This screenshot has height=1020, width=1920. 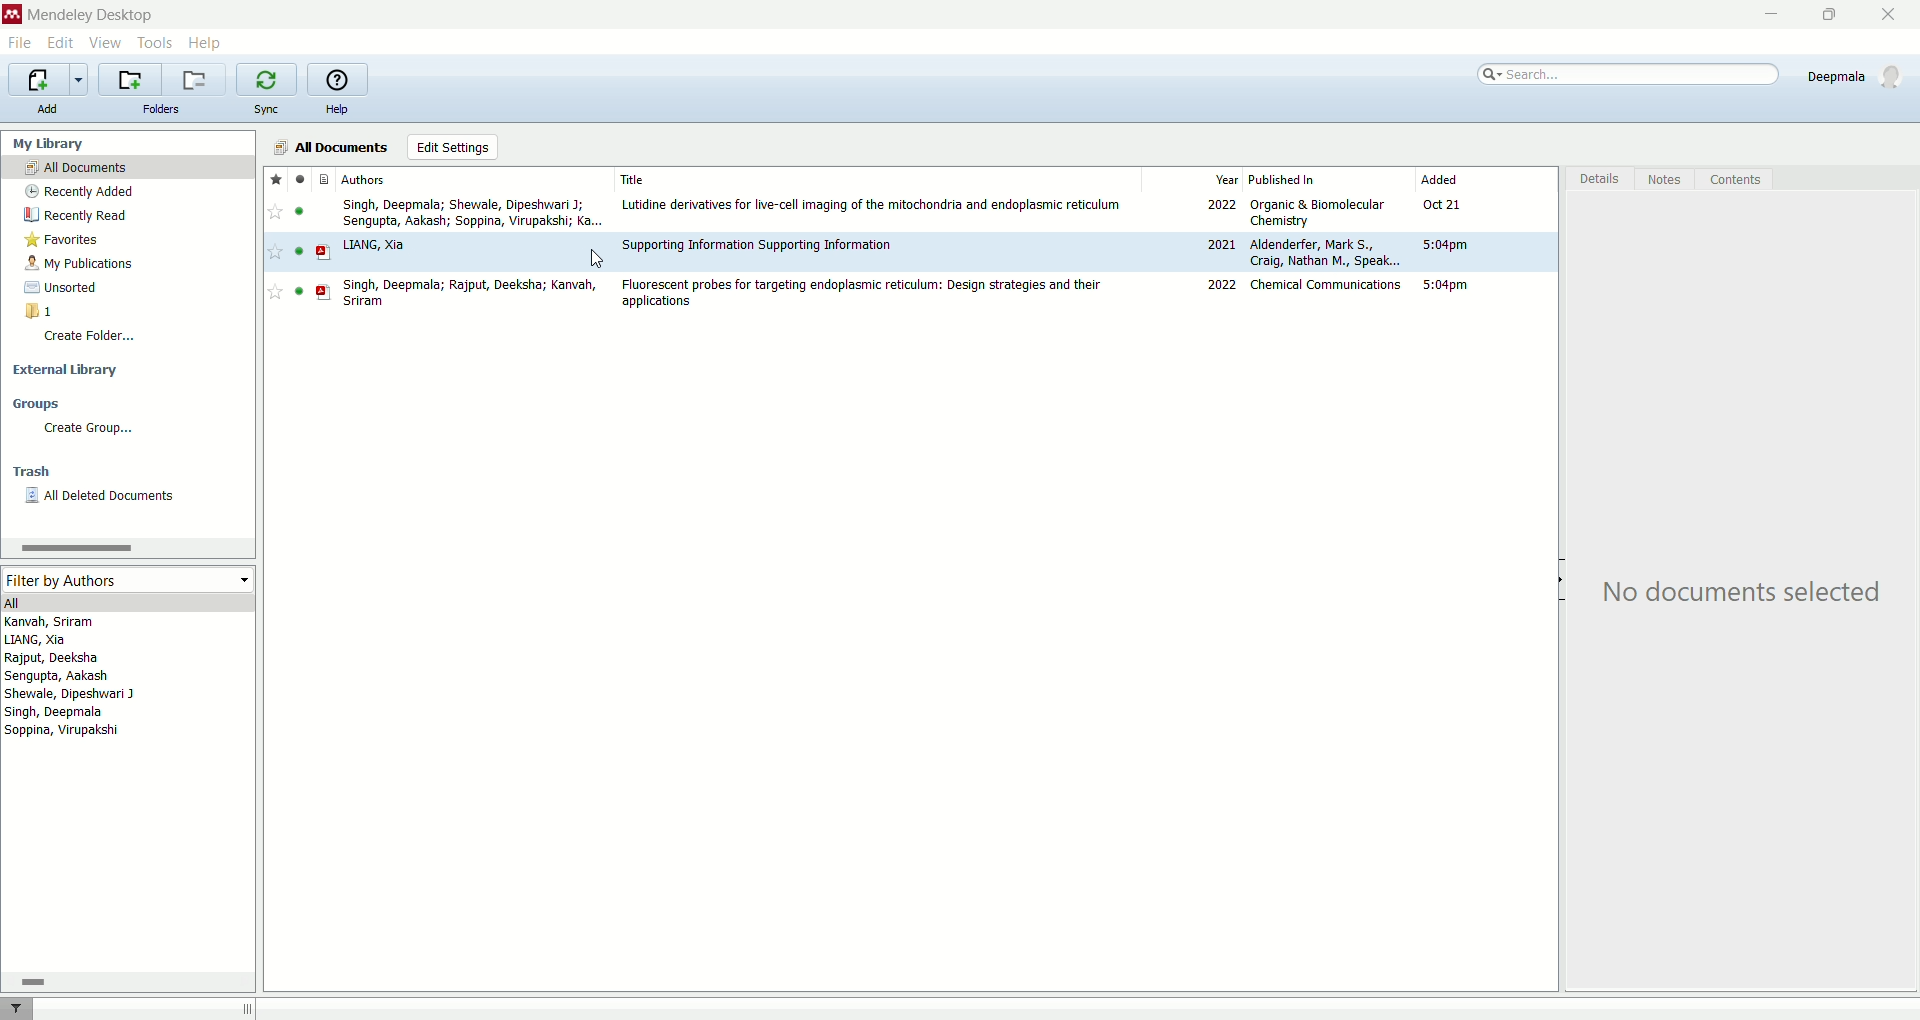 I want to click on create a new folder, so click(x=129, y=80).